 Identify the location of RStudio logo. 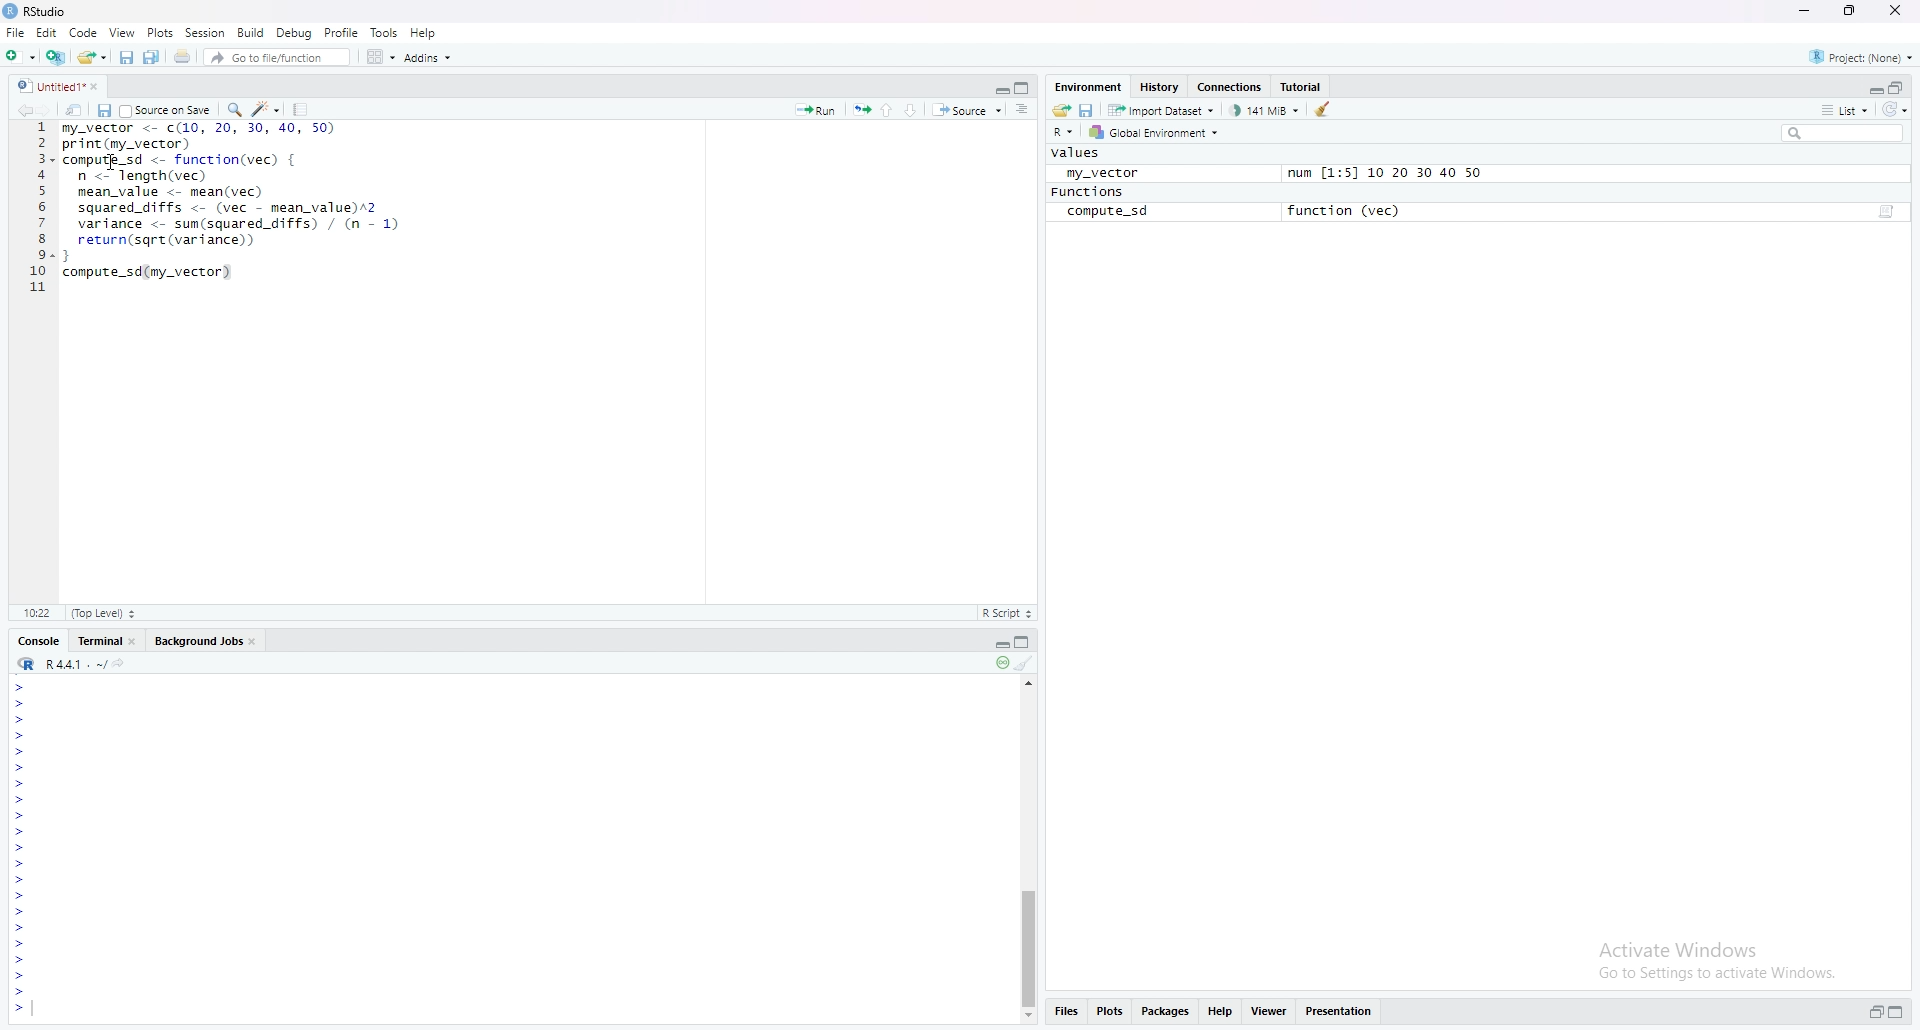
(26, 664).